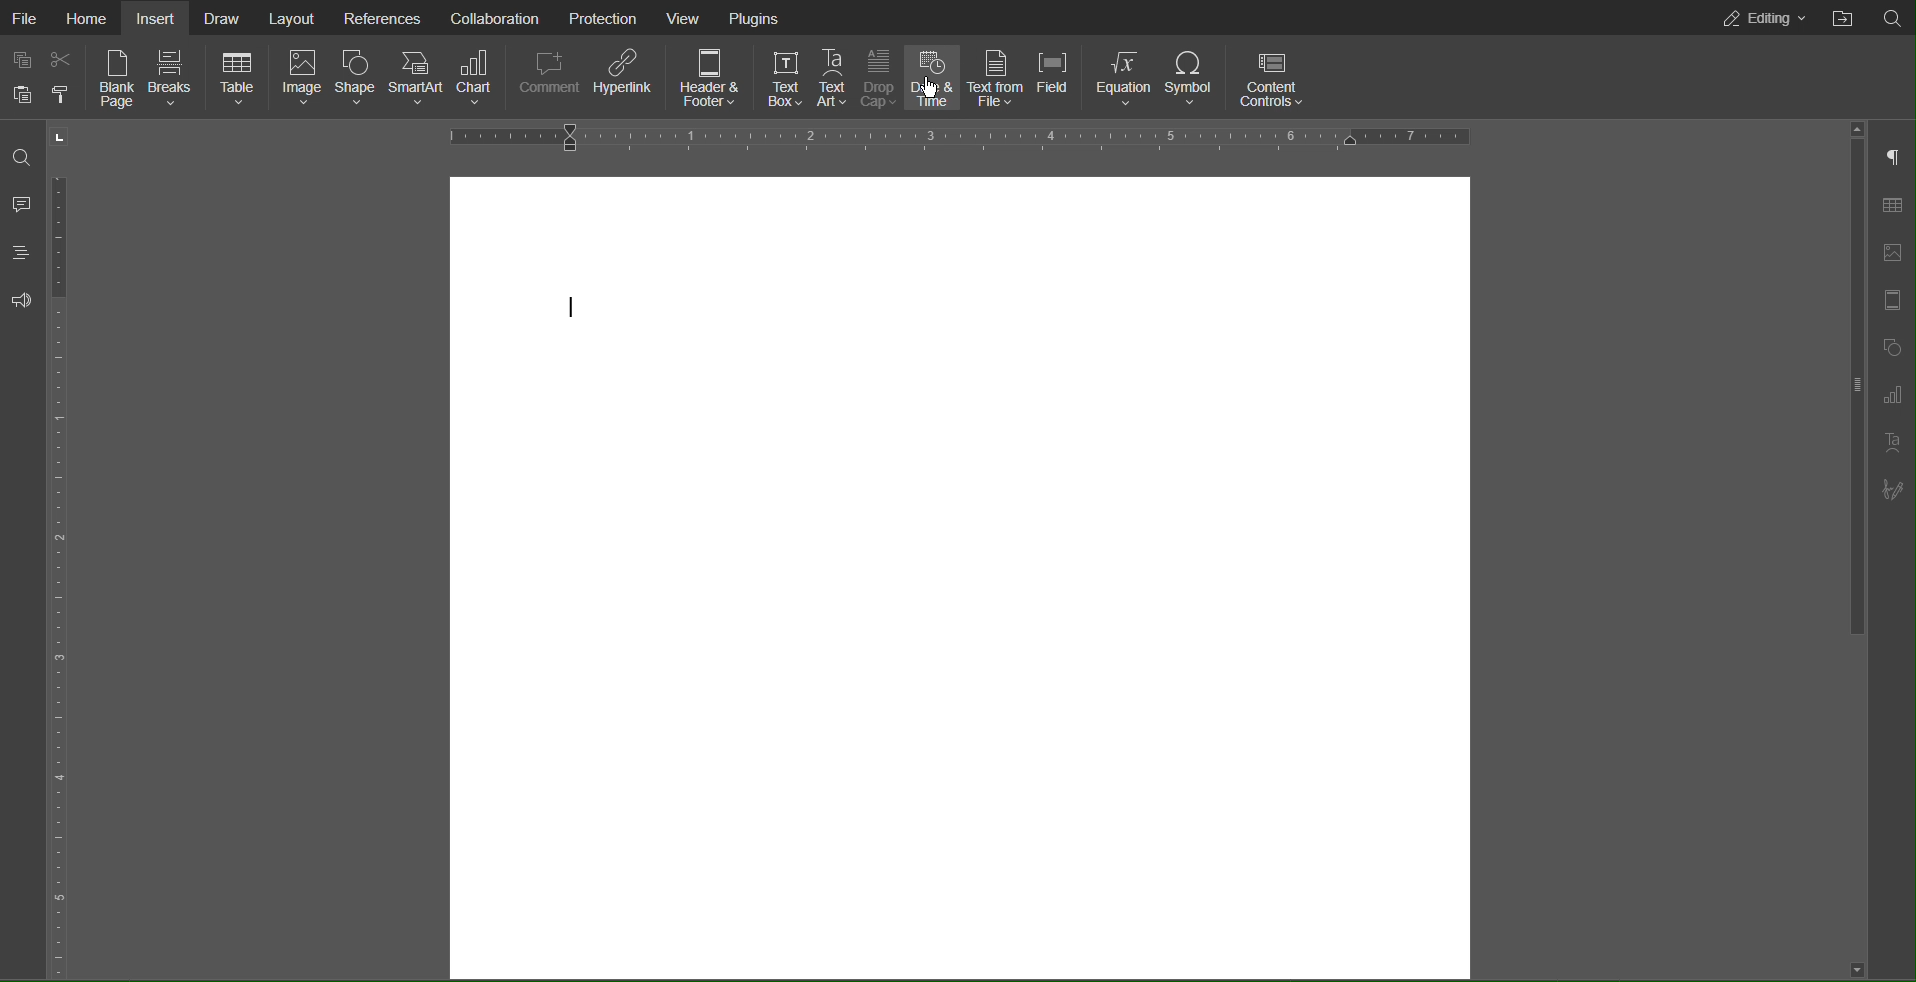 The height and width of the screenshot is (982, 1916). I want to click on Content Controls, so click(1271, 80).